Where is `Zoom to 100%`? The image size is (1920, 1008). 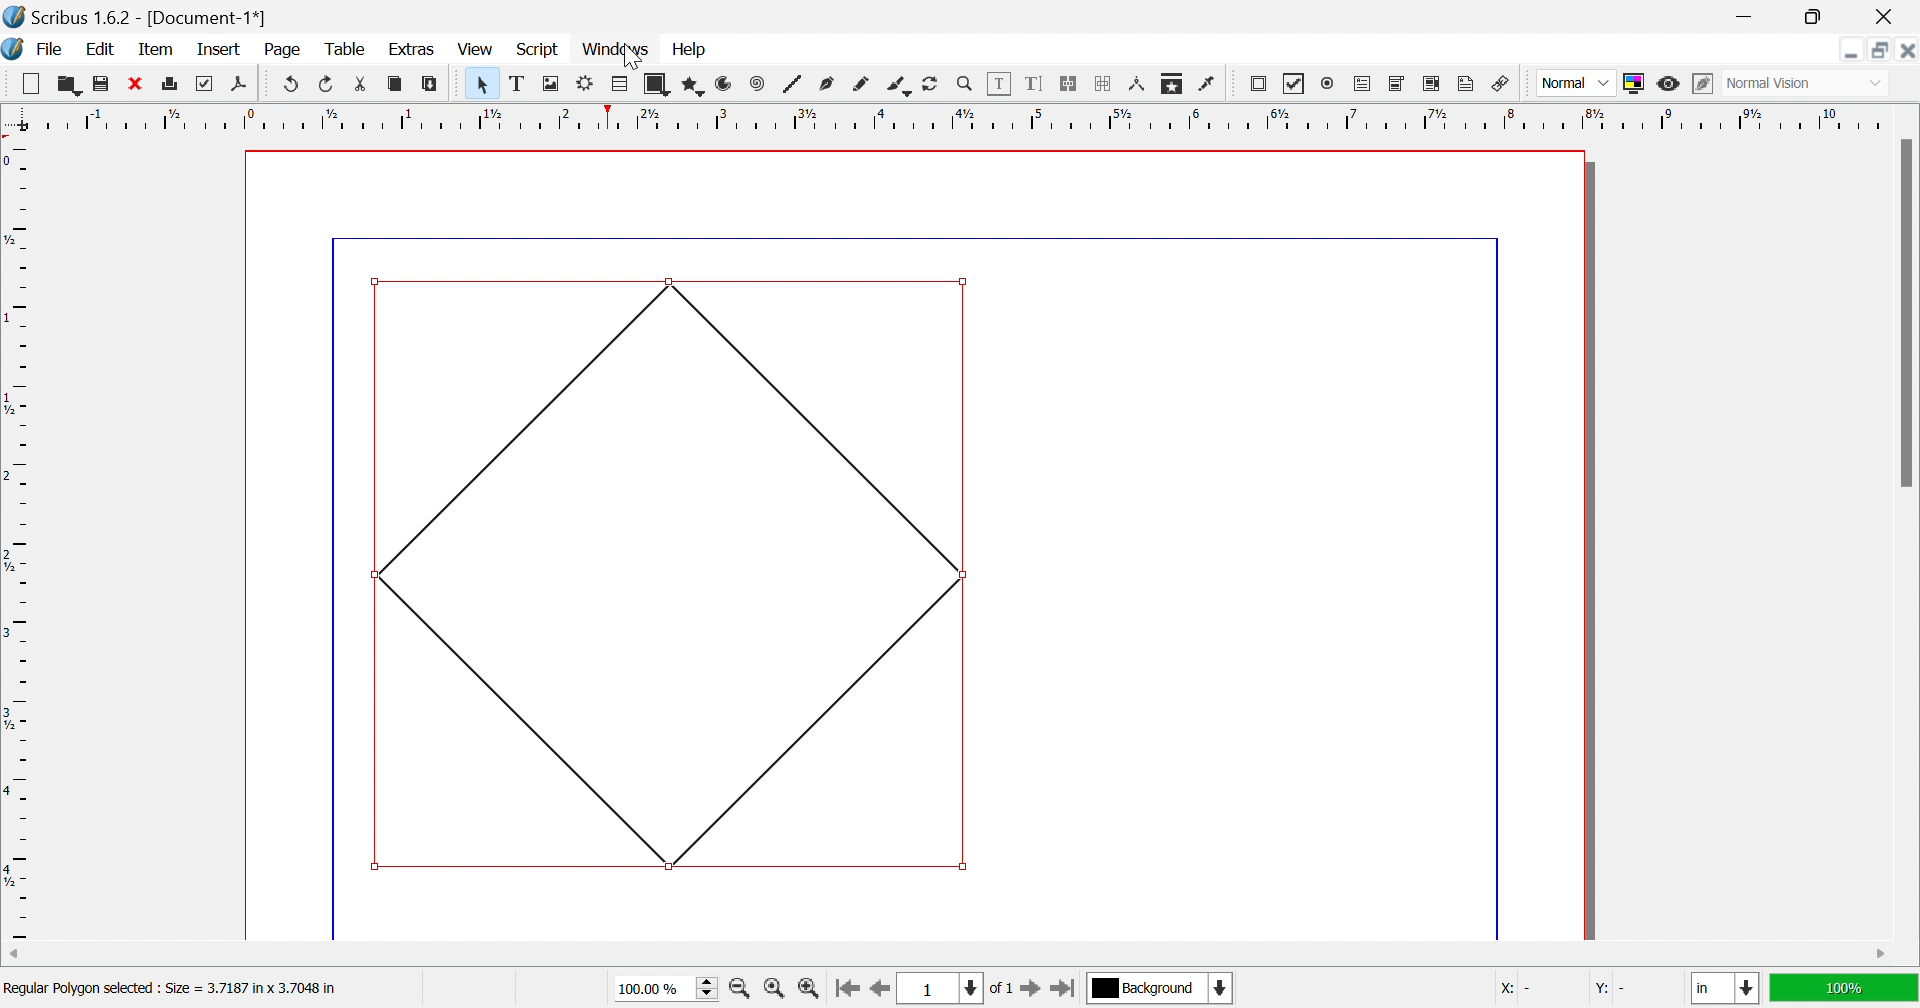 Zoom to 100% is located at coordinates (777, 991).